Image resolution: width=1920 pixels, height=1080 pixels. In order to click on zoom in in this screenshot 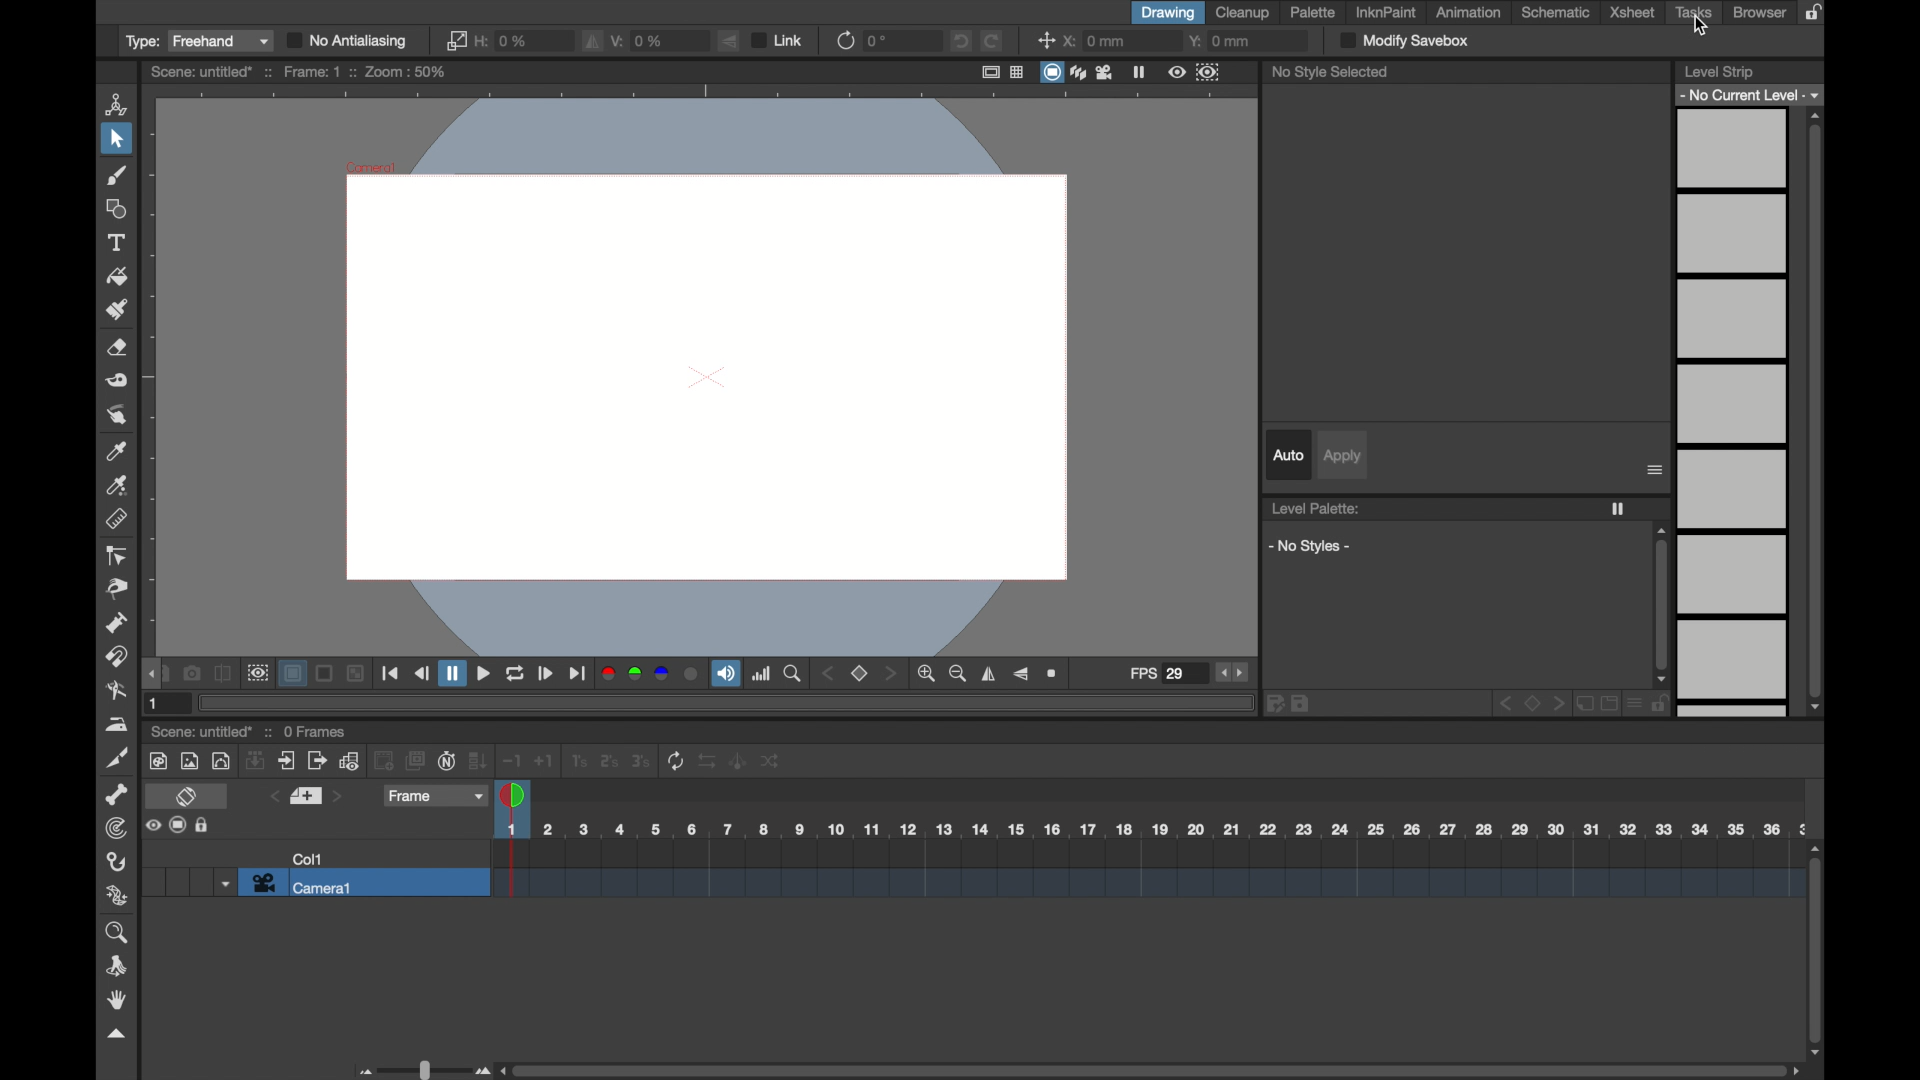, I will do `click(926, 674)`.